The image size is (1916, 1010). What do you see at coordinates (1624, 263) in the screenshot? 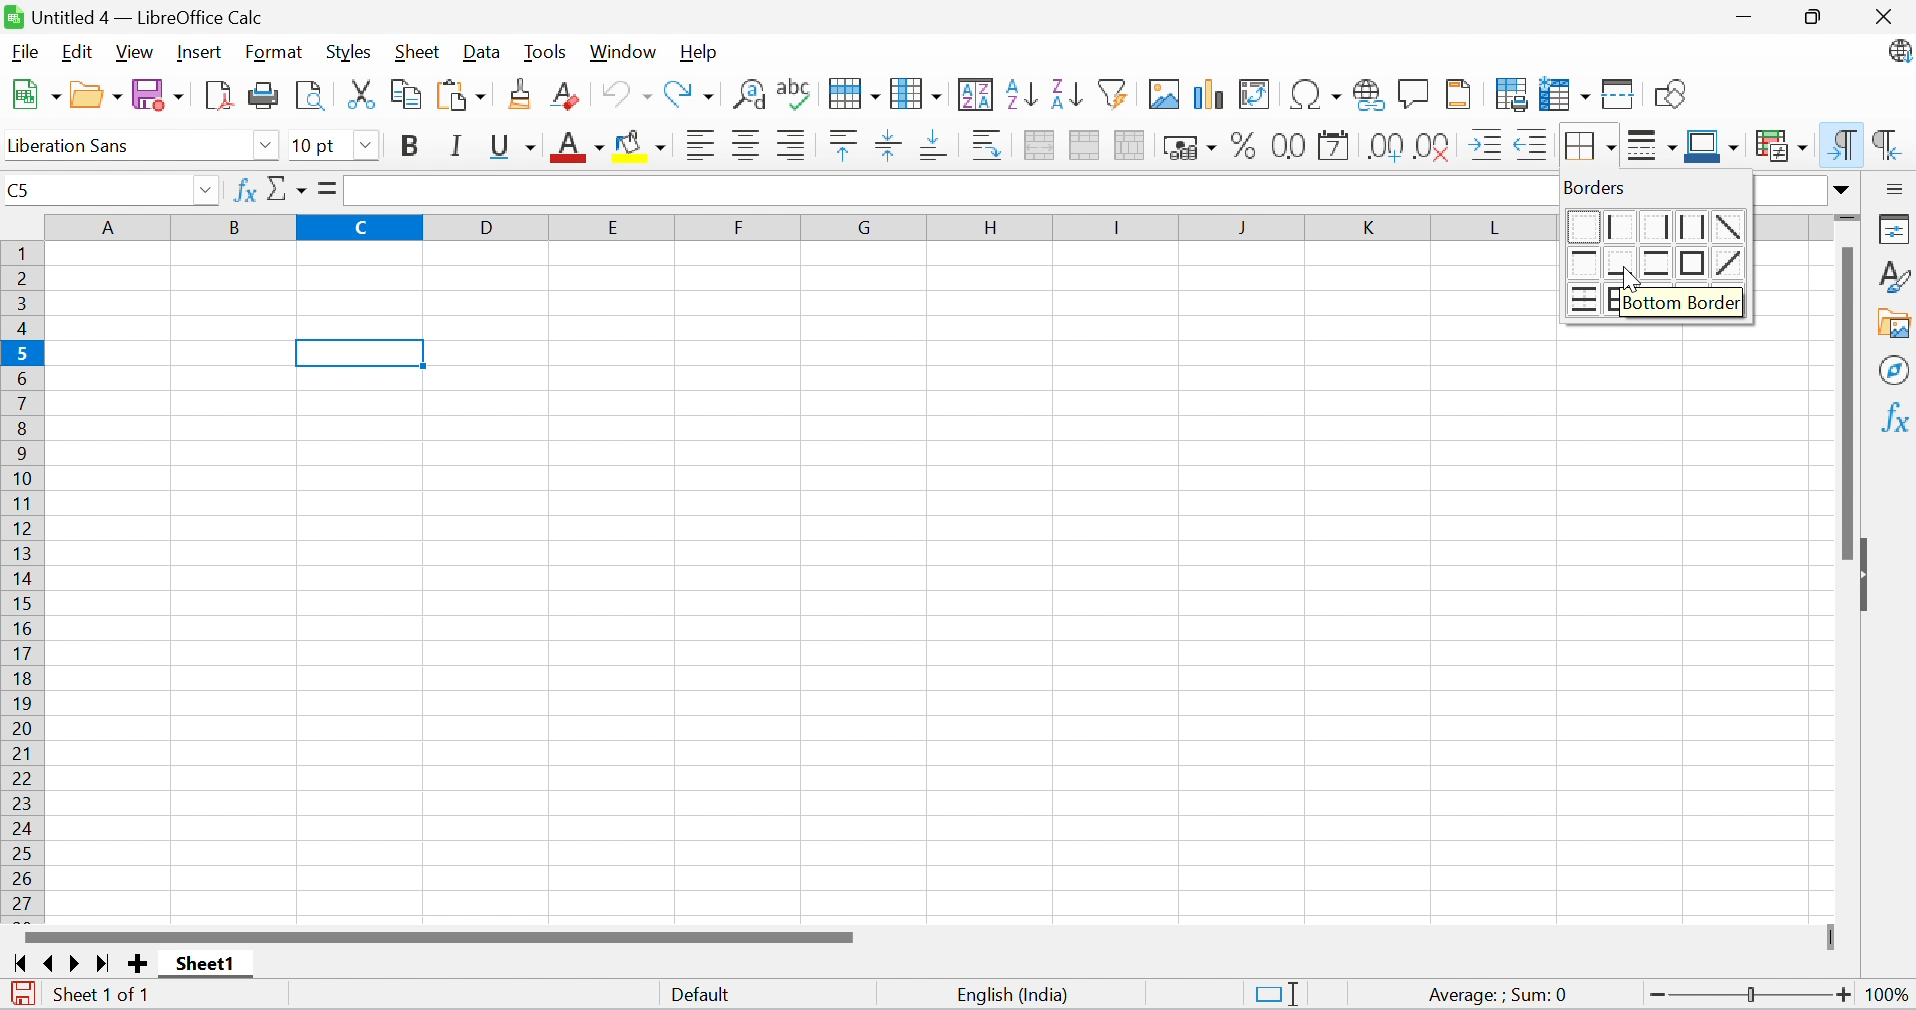
I see `Bottom border` at bounding box center [1624, 263].